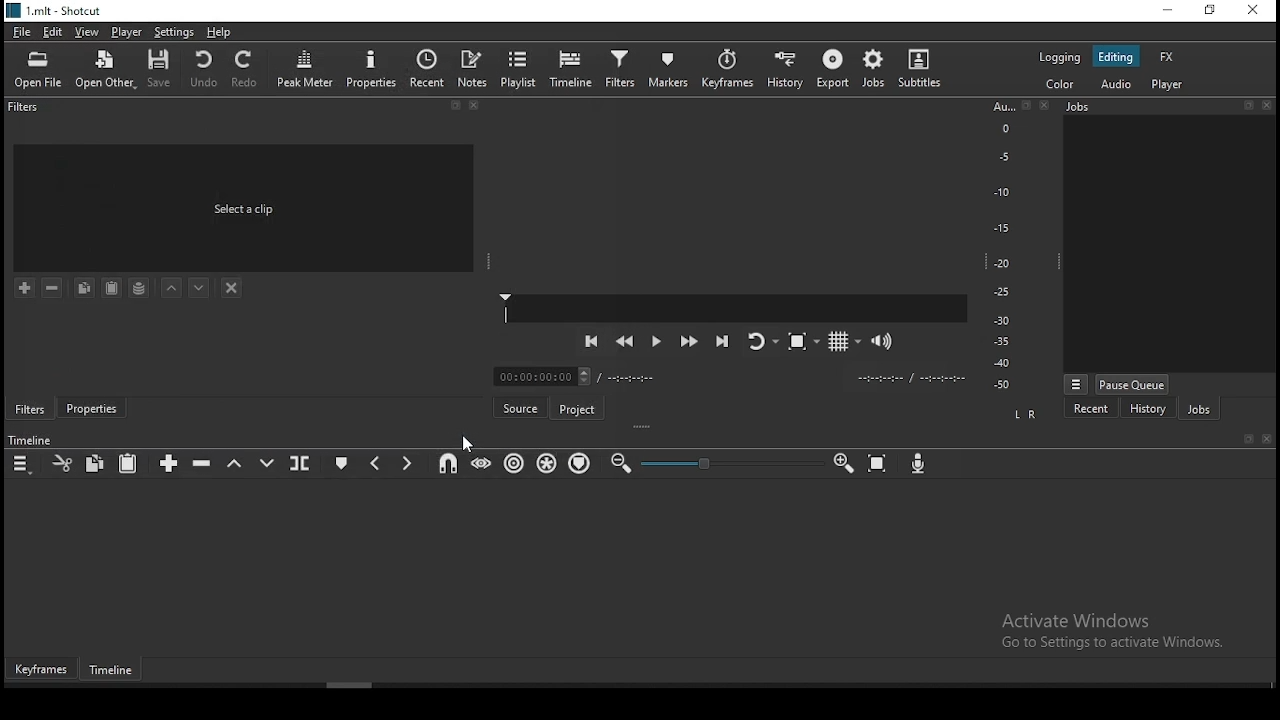  Describe the element at coordinates (343, 460) in the screenshot. I see `create/edit marker` at that location.